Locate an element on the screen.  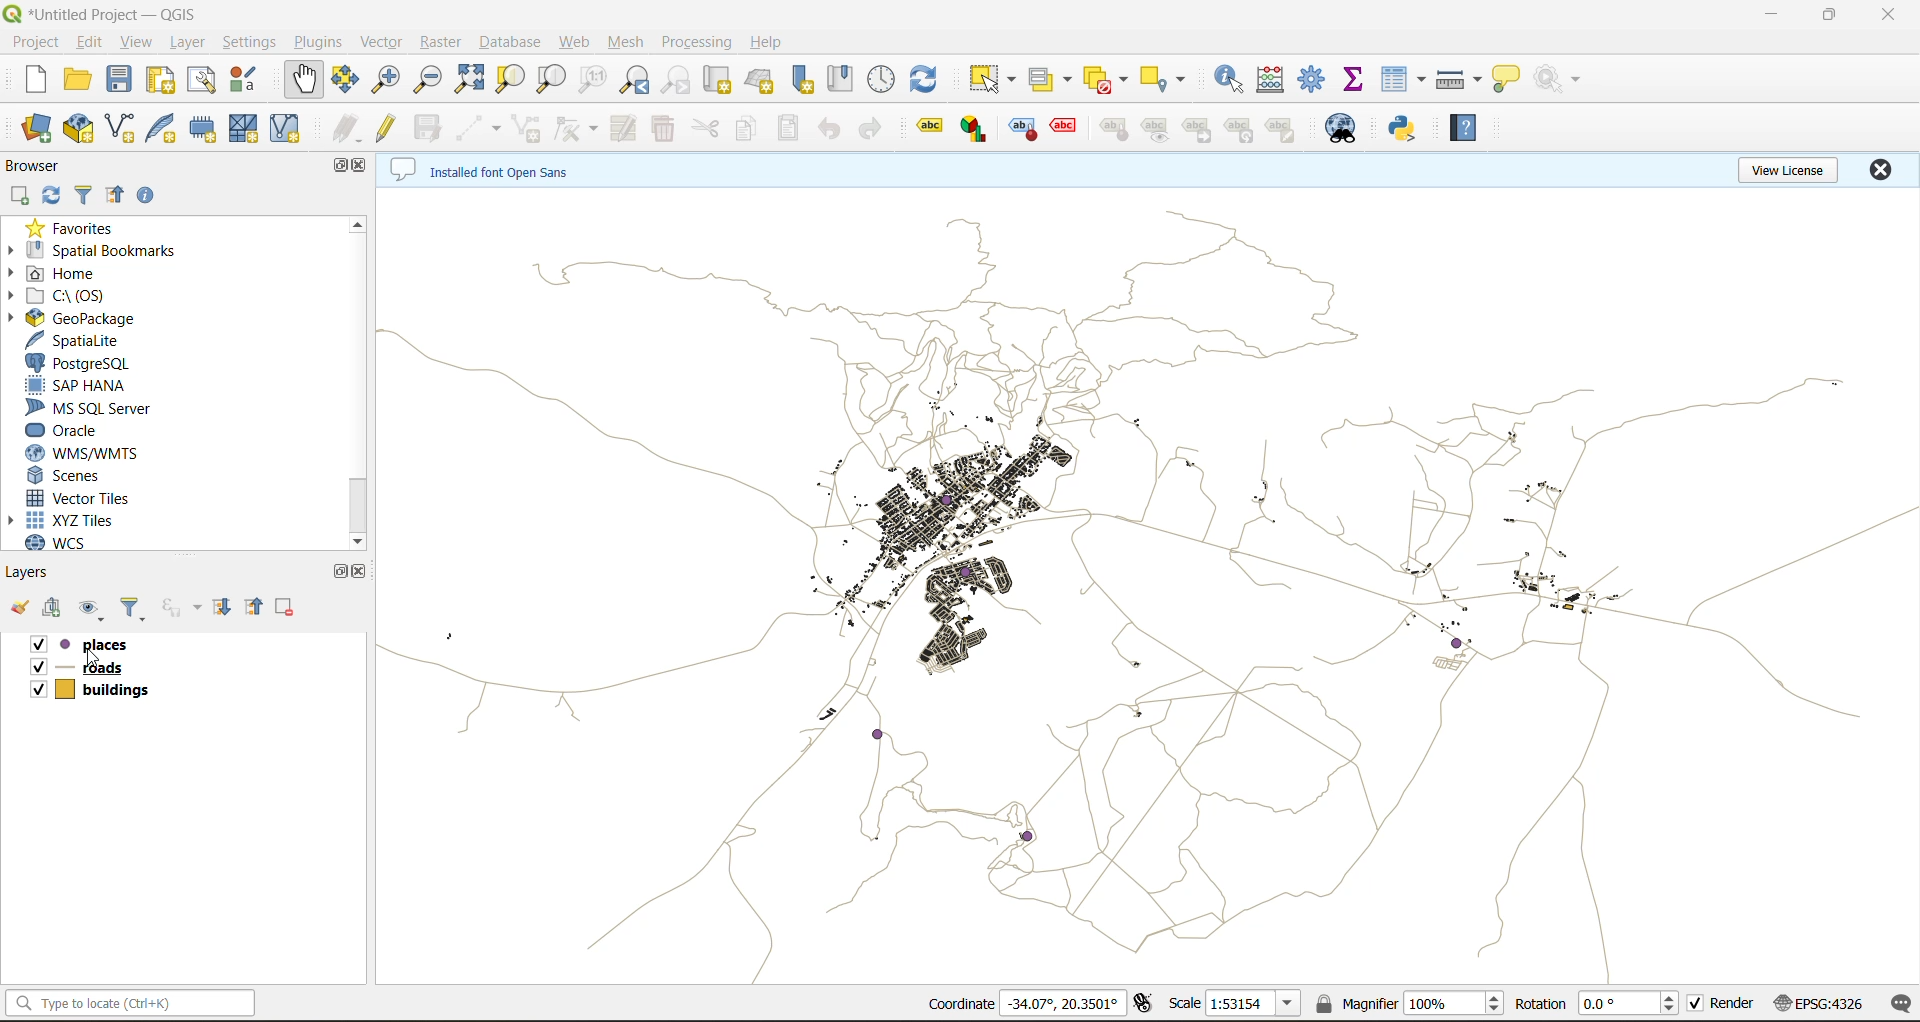
digitize is located at coordinates (480, 128).